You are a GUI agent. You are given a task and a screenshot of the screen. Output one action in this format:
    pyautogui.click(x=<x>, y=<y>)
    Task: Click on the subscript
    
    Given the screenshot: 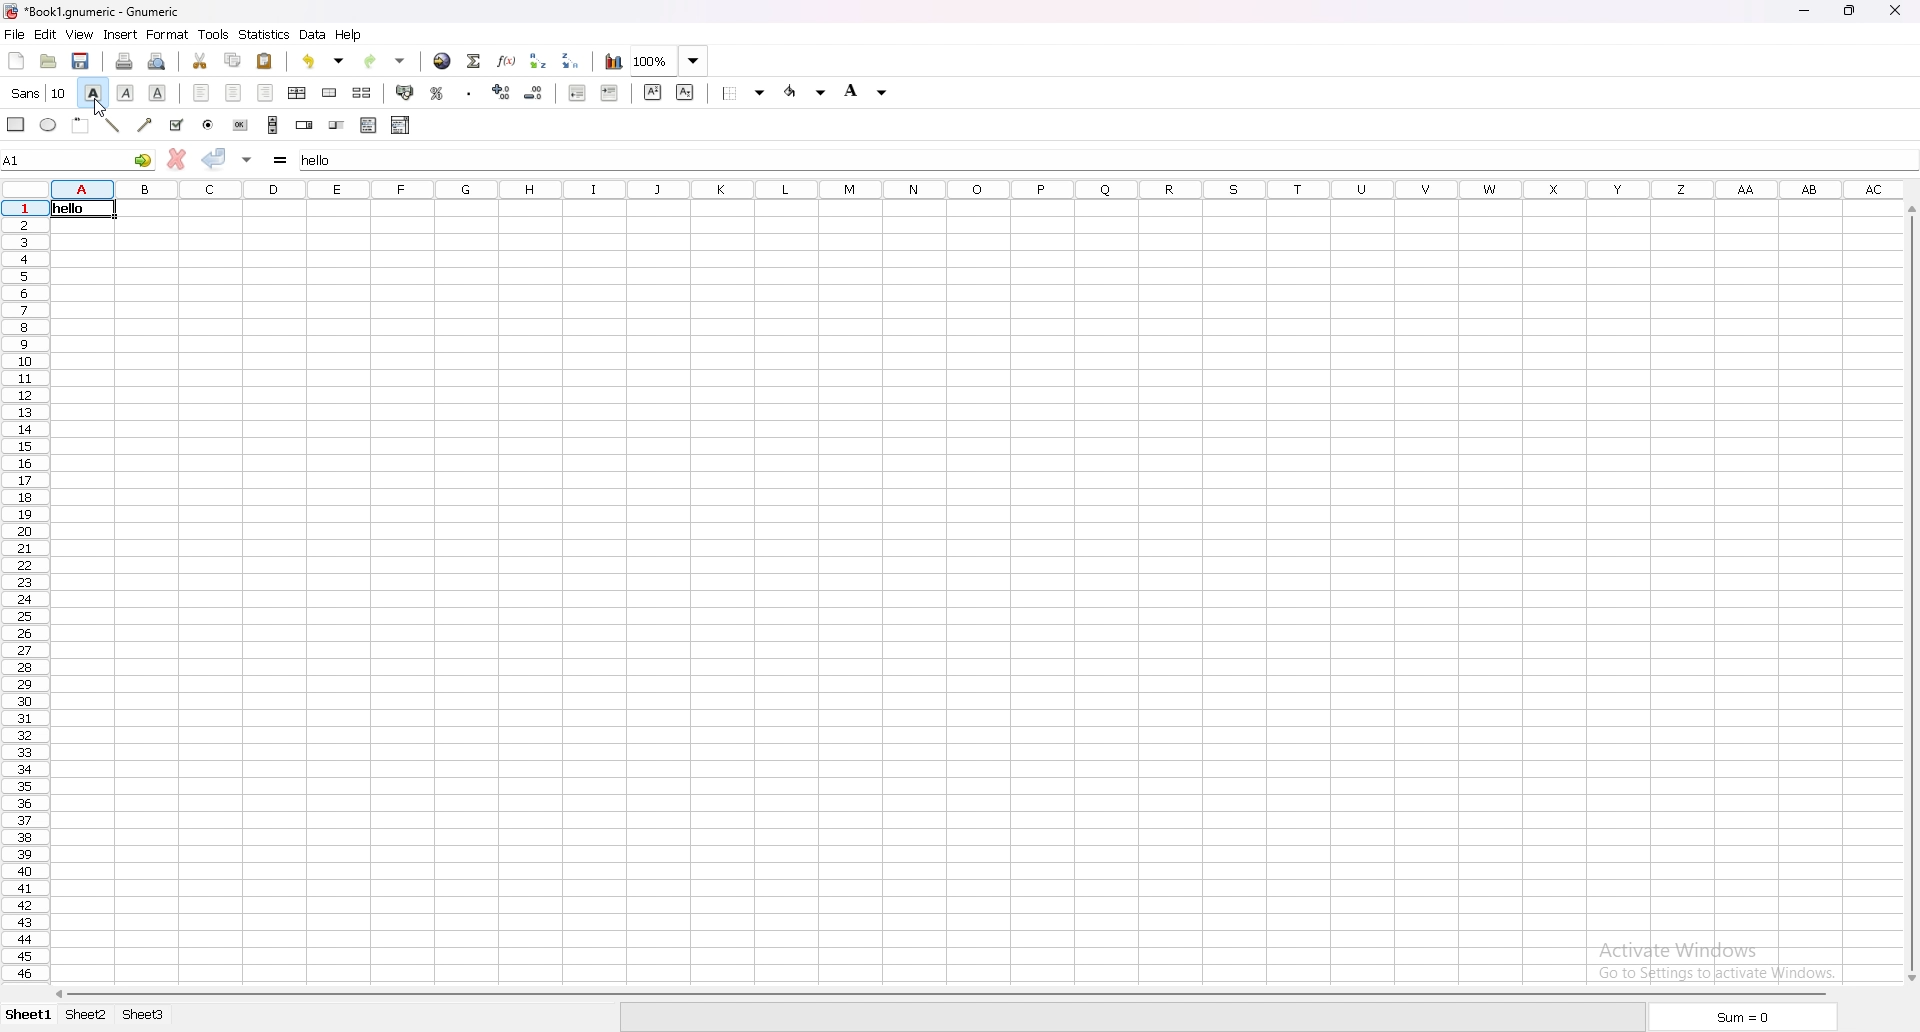 What is the action you would take?
    pyautogui.click(x=687, y=92)
    